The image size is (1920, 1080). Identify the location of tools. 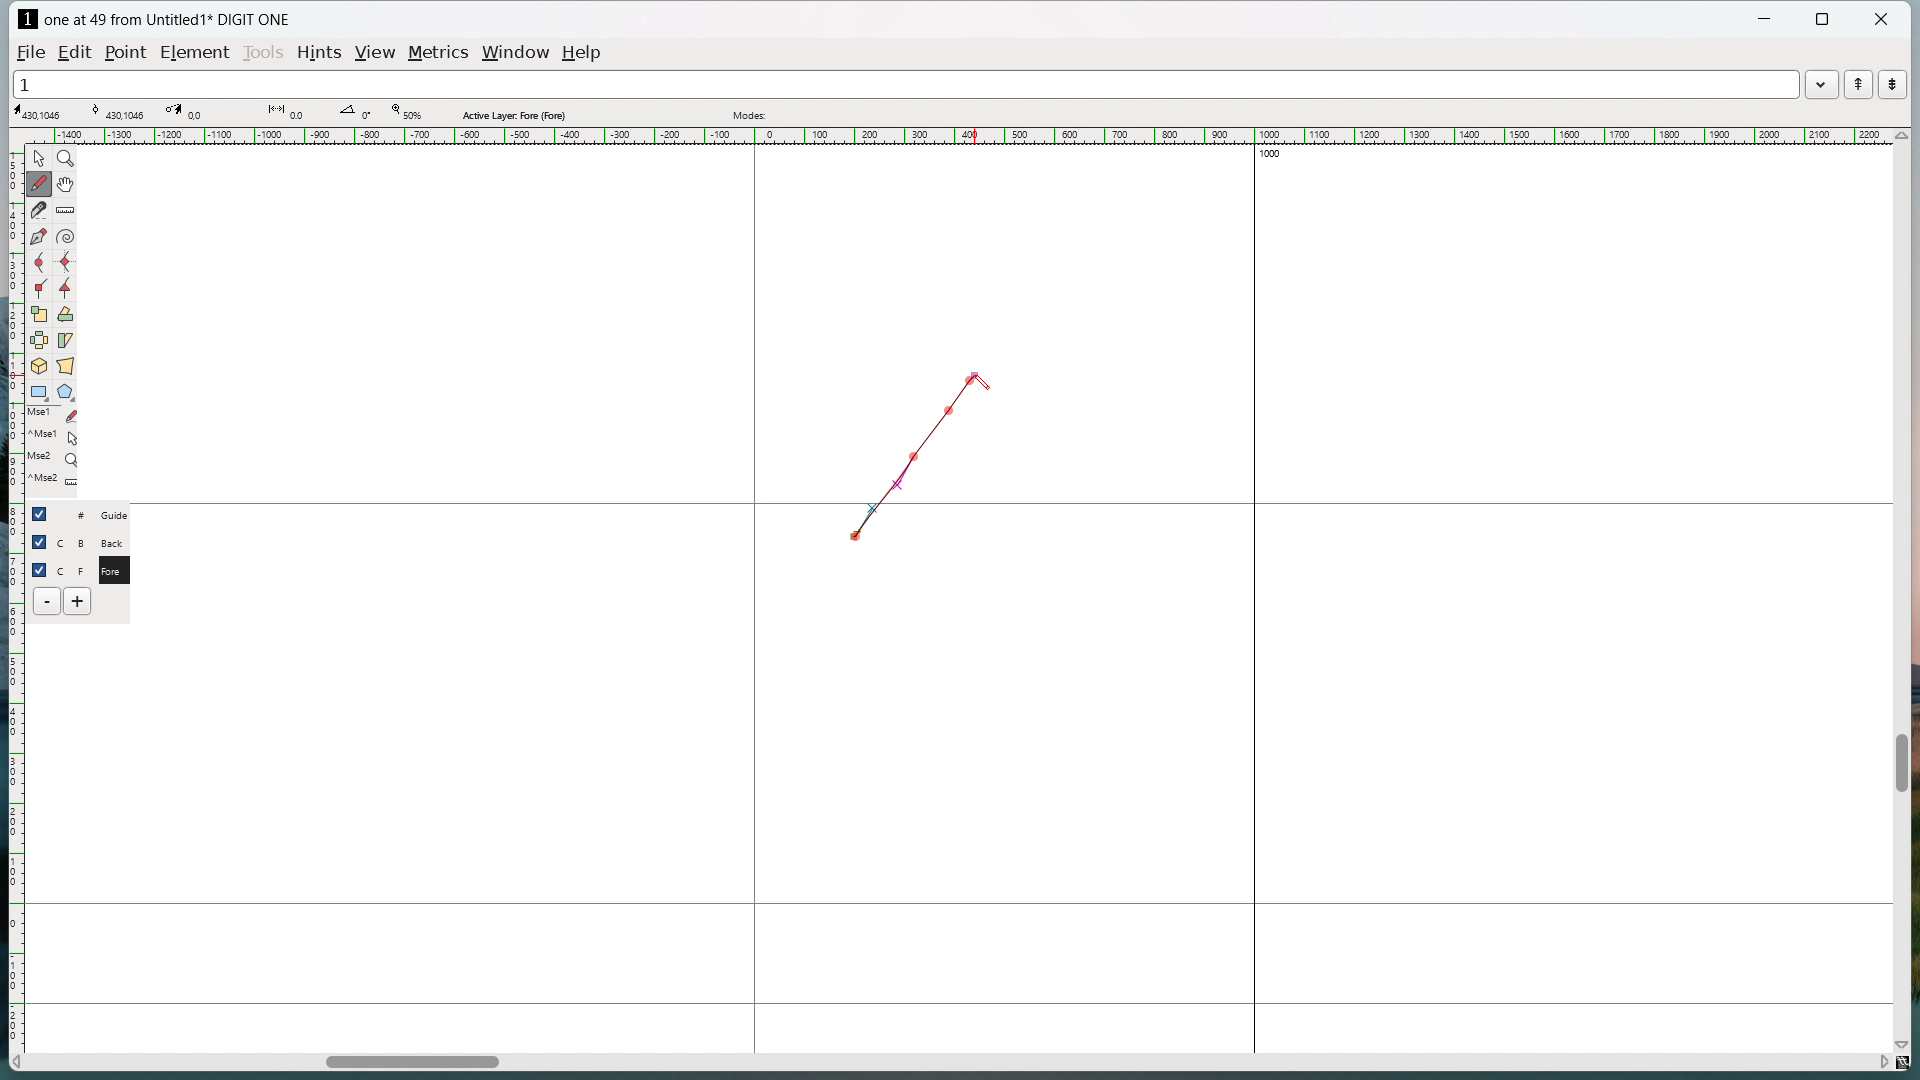
(263, 54).